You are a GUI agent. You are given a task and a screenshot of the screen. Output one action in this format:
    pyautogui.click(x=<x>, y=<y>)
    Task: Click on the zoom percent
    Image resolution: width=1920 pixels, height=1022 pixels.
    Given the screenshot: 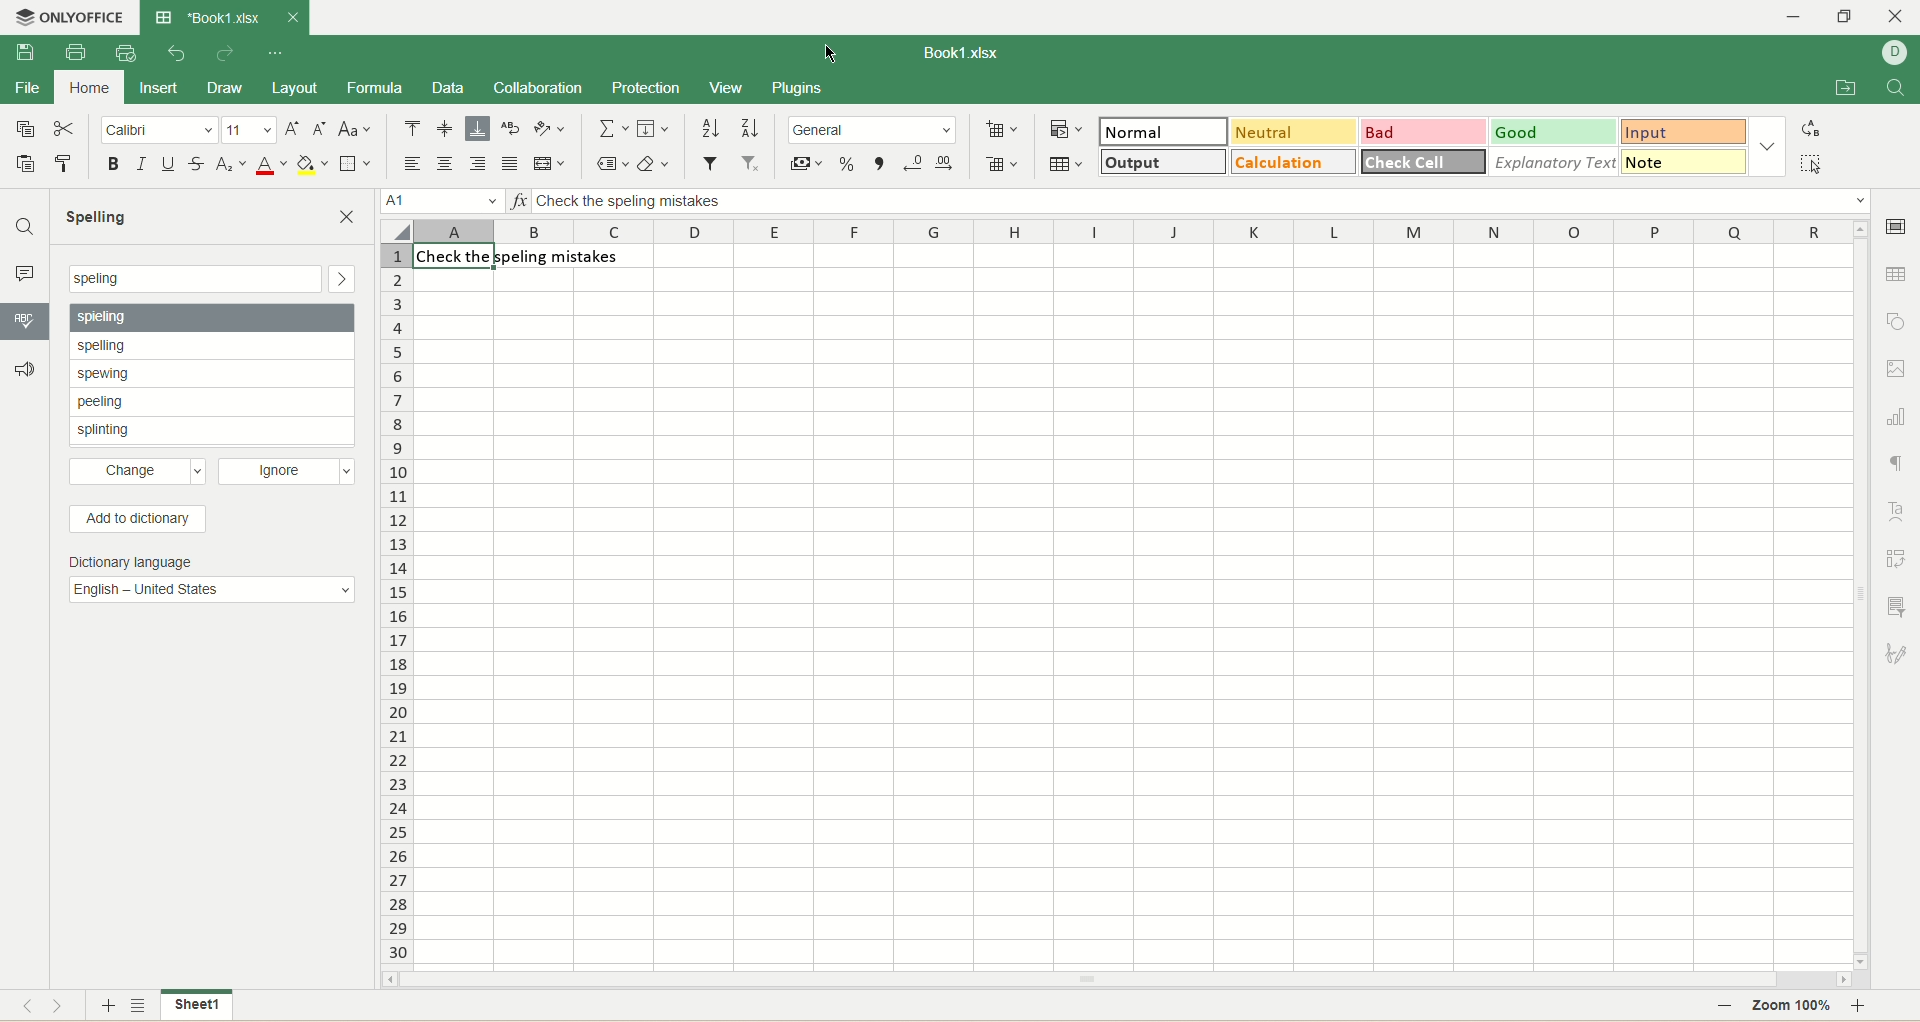 What is the action you would take?
    pyautogui.click(x=1797, y=1007)
    